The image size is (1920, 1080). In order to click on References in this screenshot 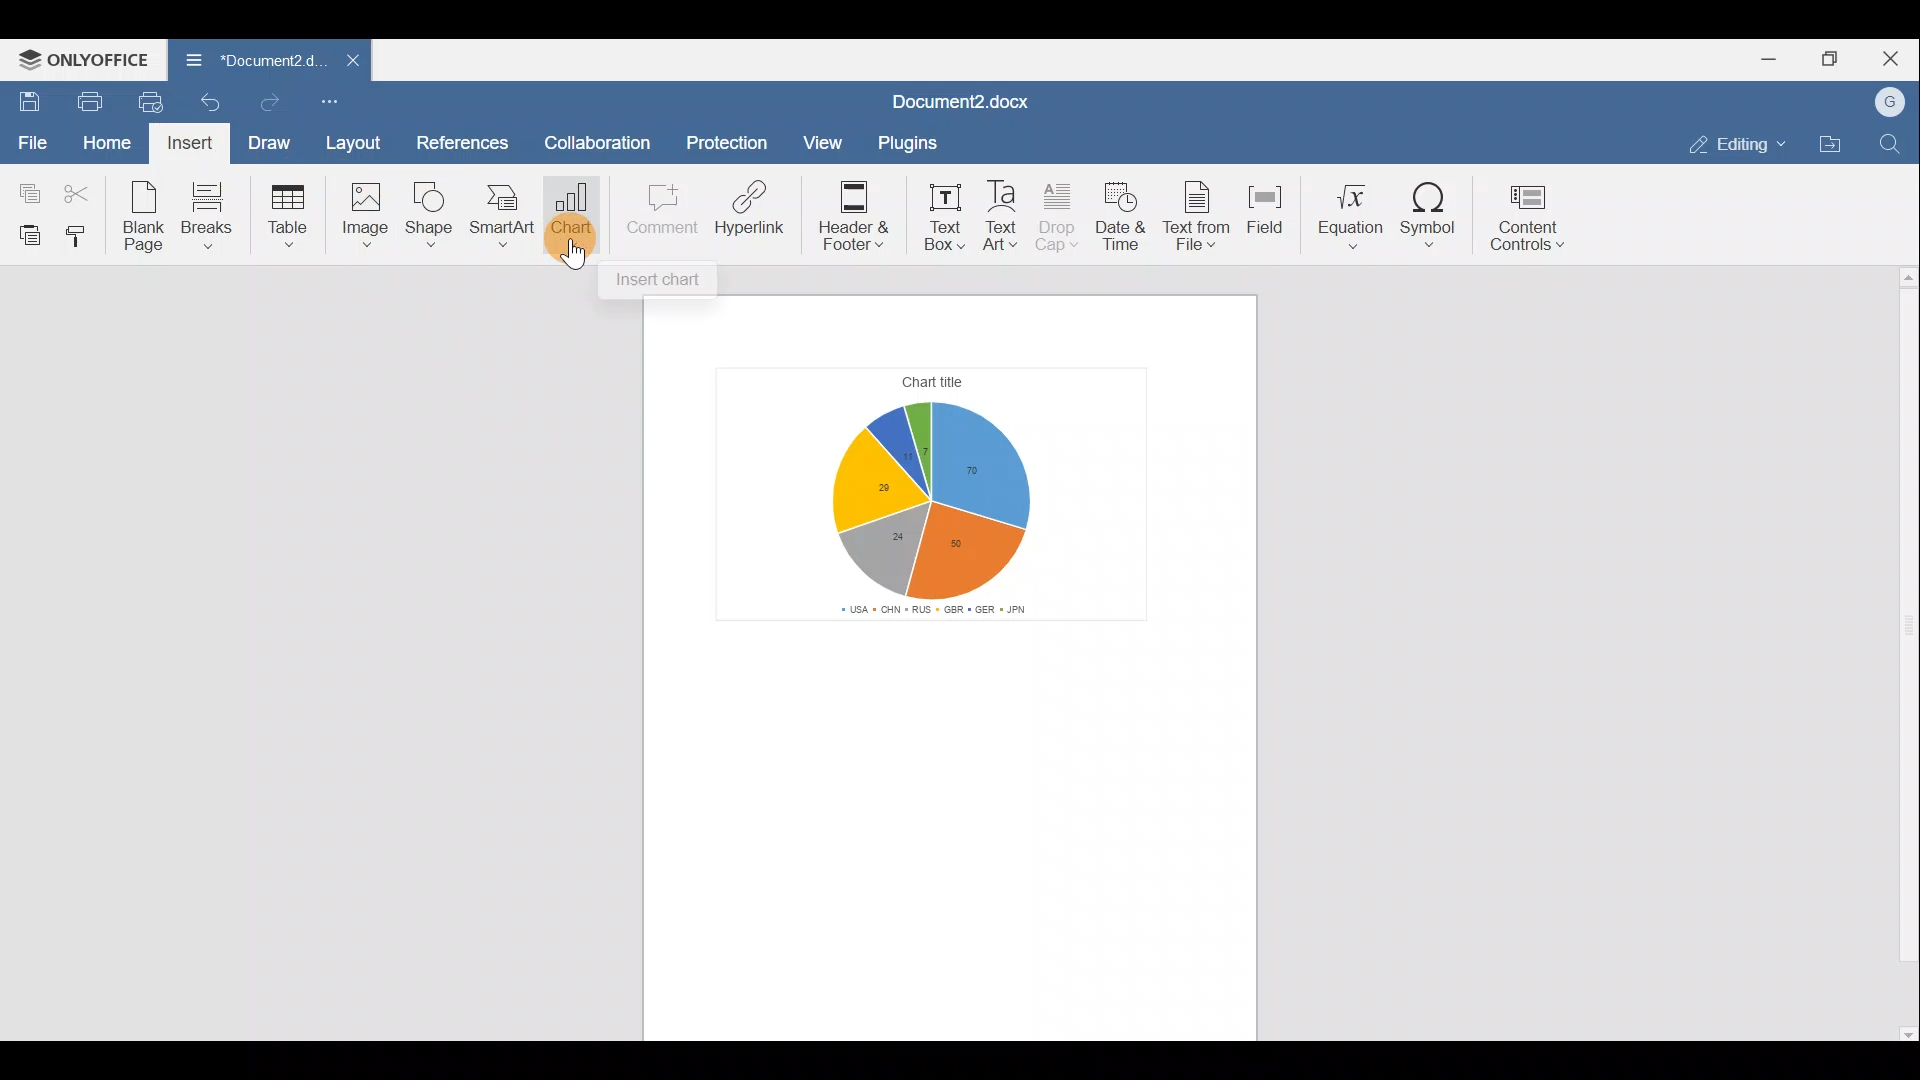, I will do `click(464, 137)`.